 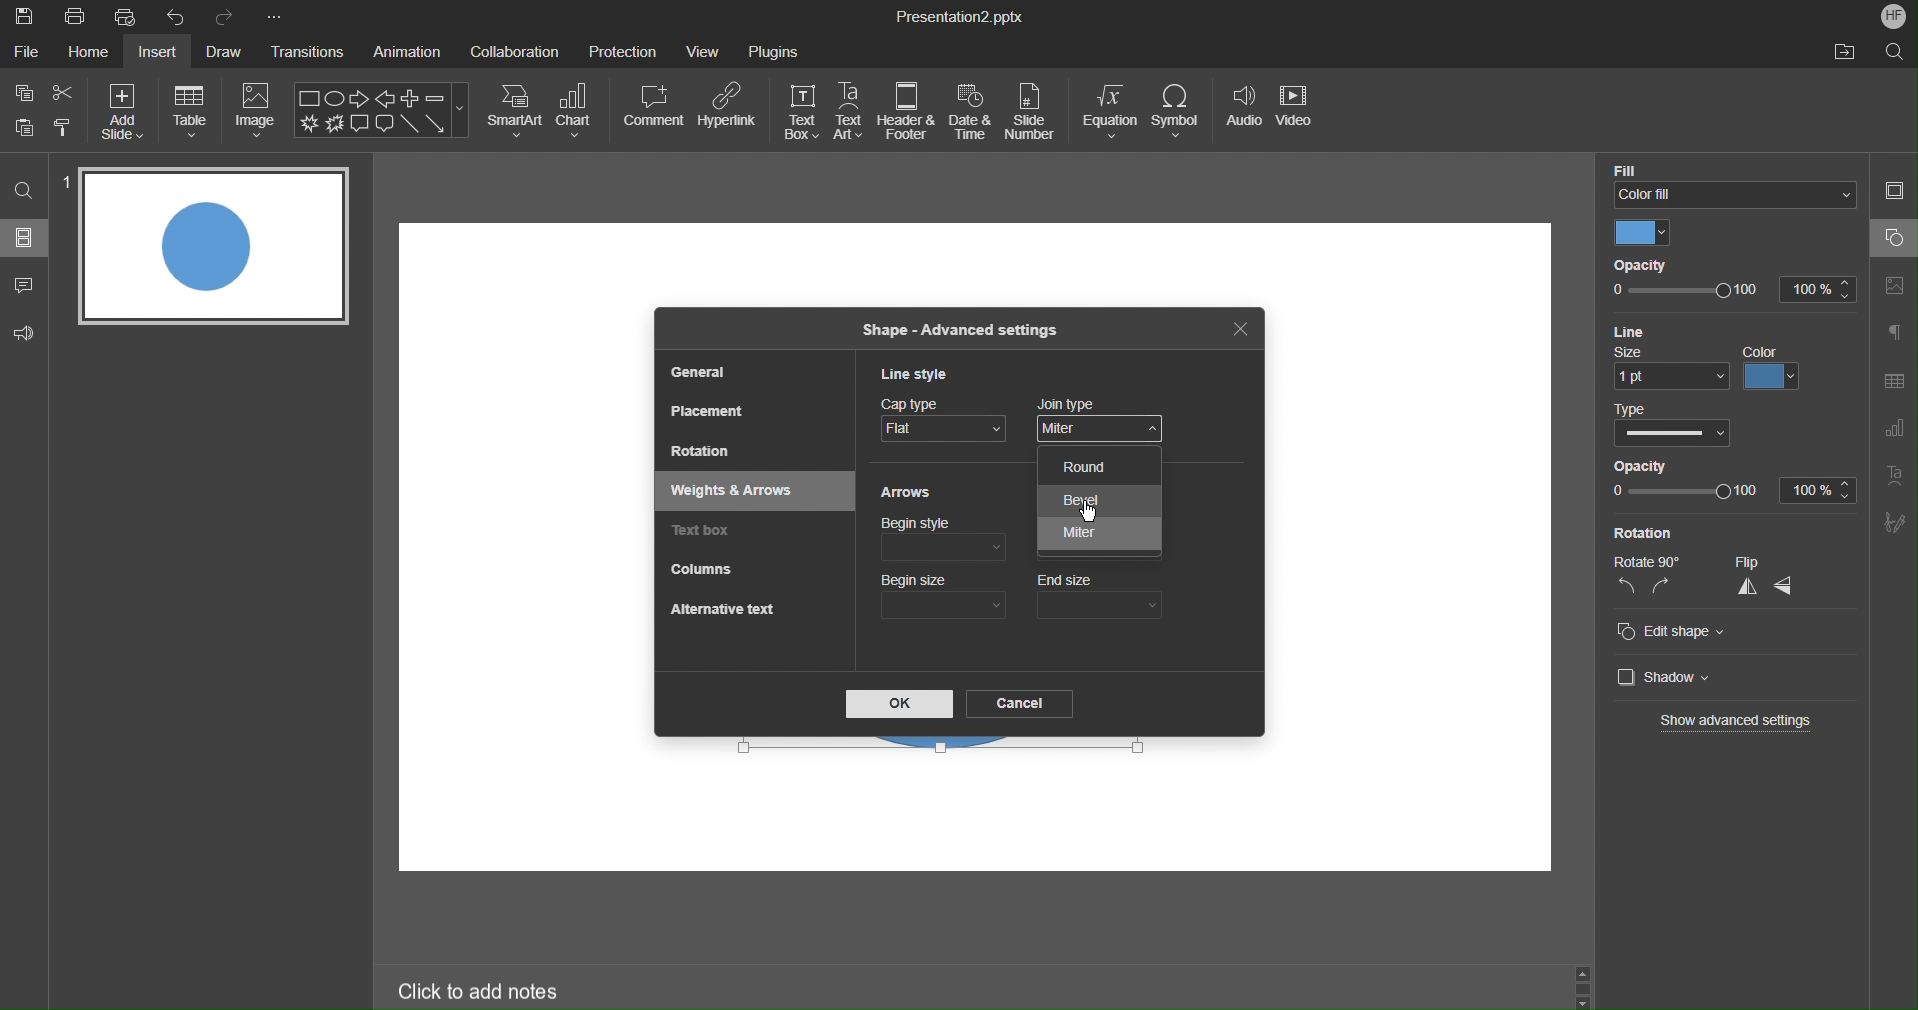 What do you see at coordinates (1814, 290) in the screenshot?
I see `100%` at bounding box center [1814, 290].